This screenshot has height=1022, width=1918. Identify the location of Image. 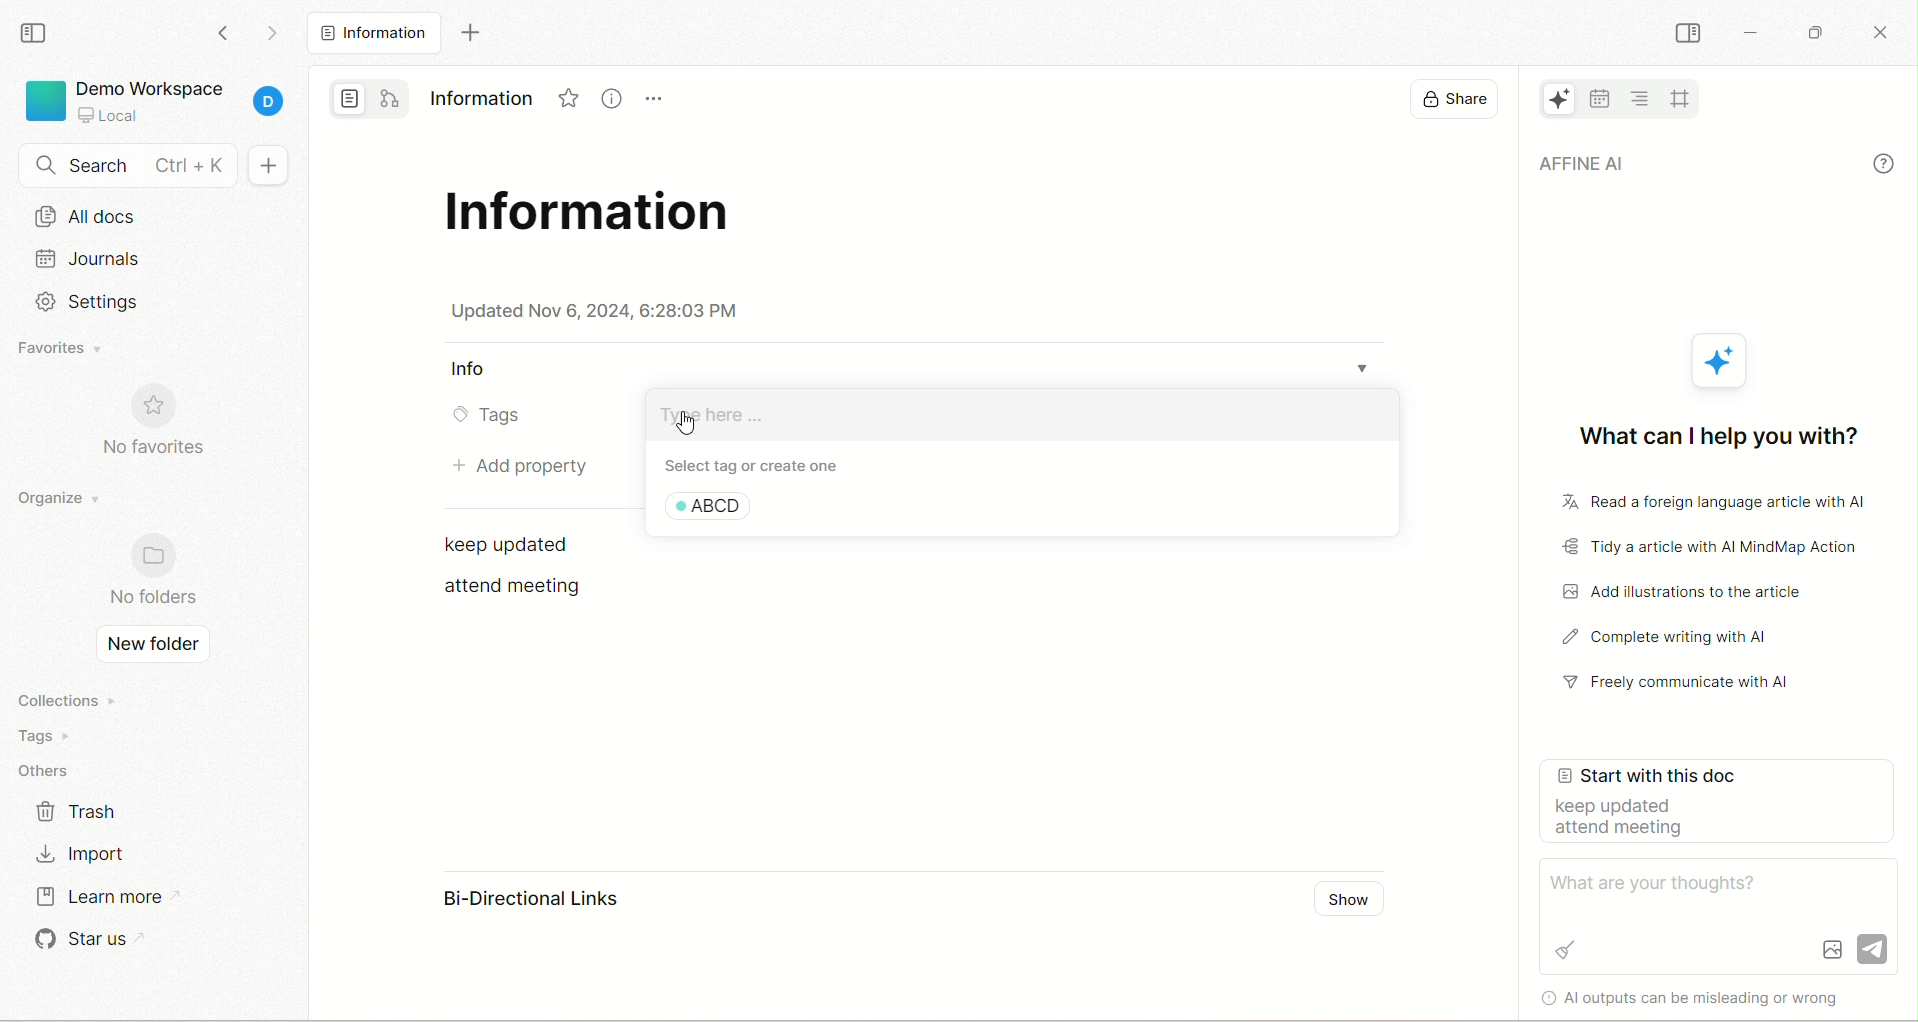
(1831, 949).